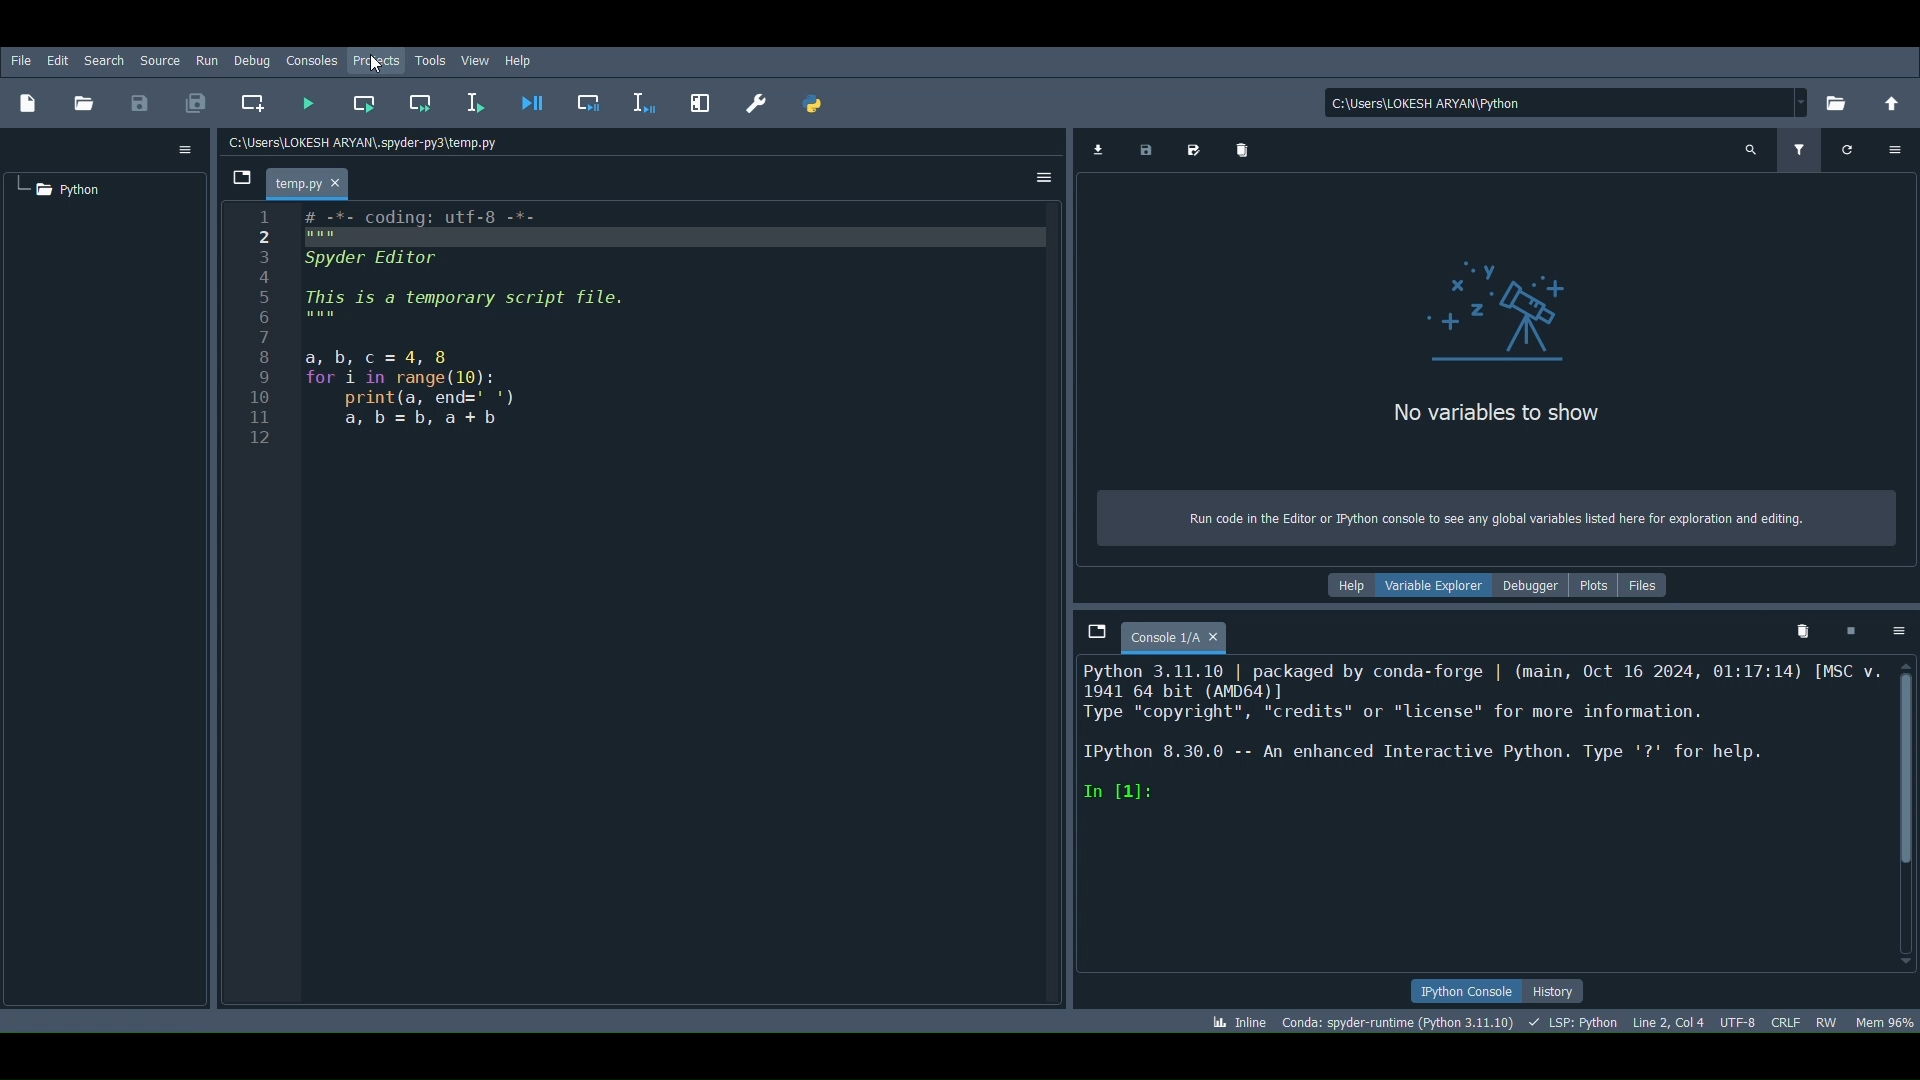 This screenshot has height=1080, width=1920. What do you see at coordinates (372, 142) in the screenshot?
I see `File path` at bounding box center [372, 142].